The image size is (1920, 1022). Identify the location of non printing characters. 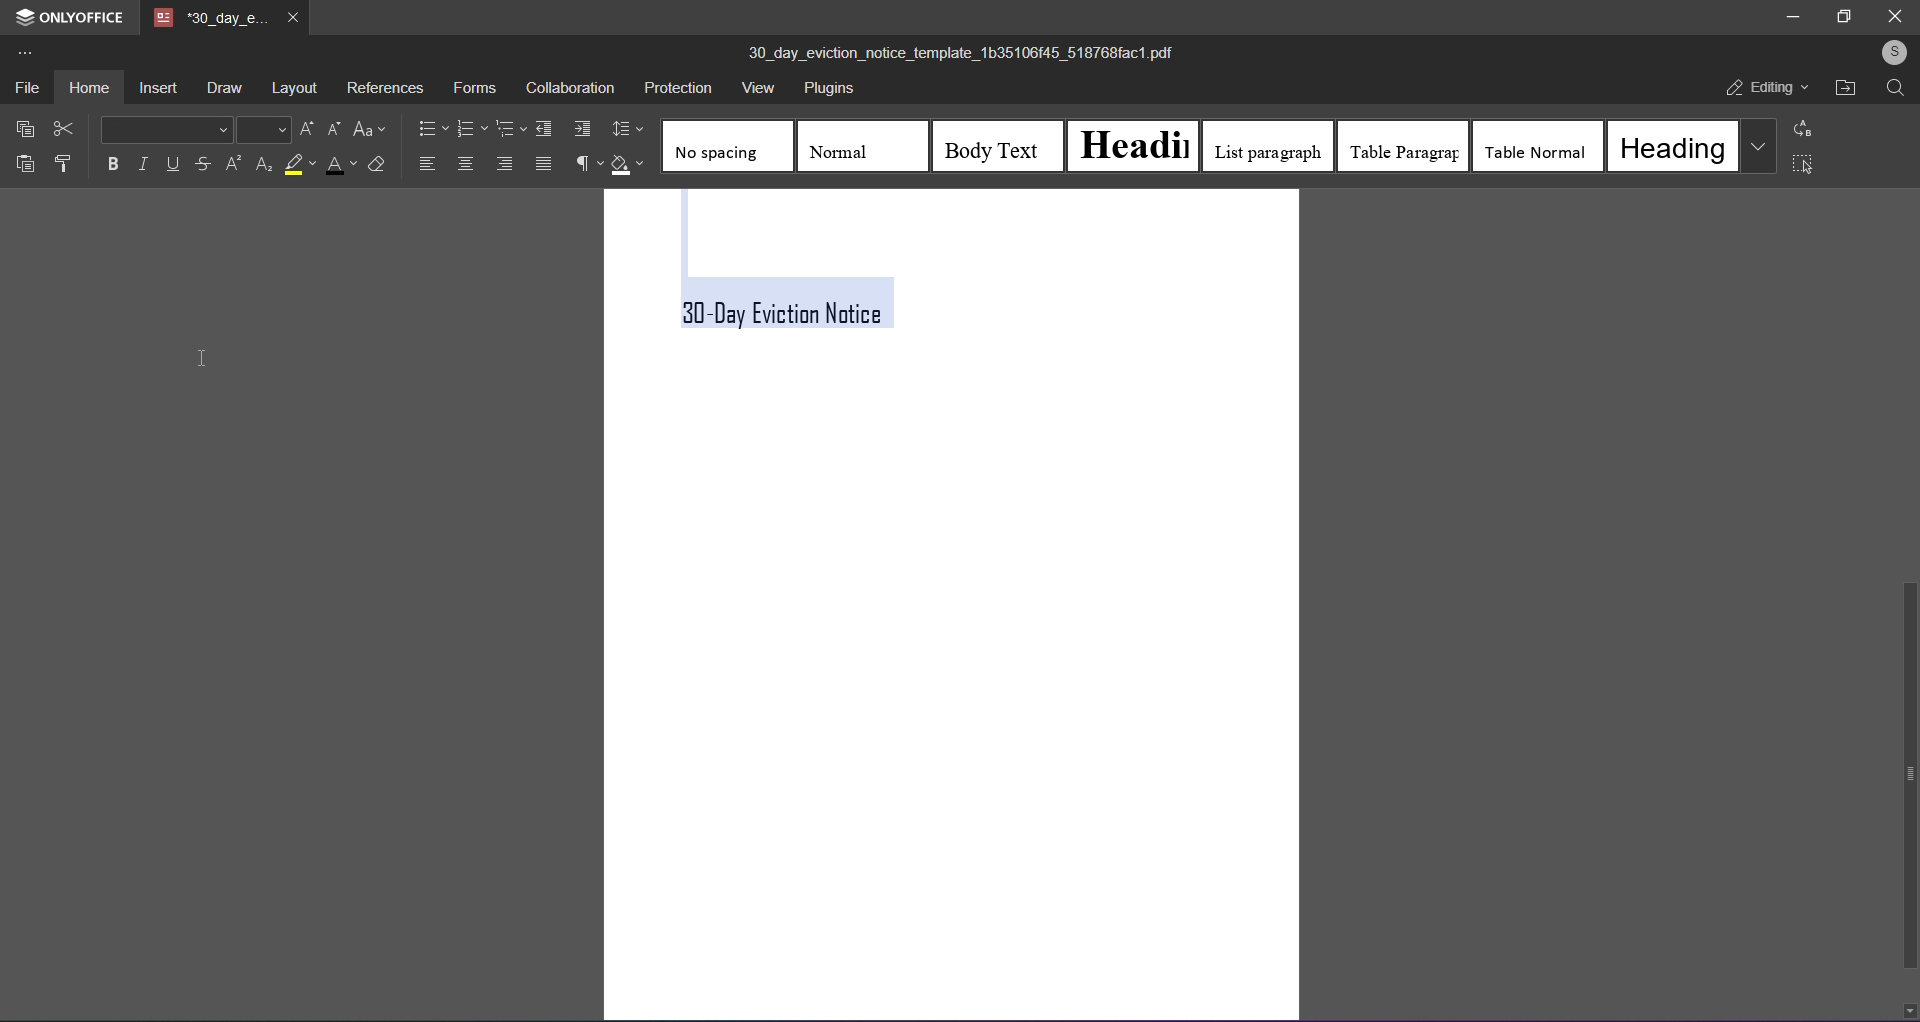
(583, 163).